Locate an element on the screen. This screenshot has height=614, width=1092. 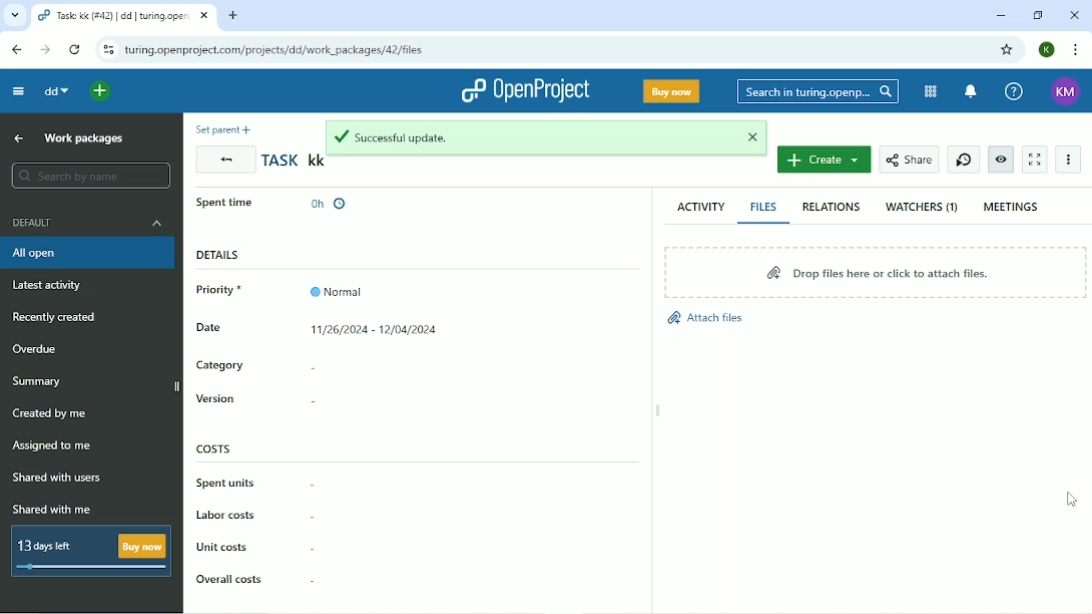
Task kk is located at coordinates (293, 162).